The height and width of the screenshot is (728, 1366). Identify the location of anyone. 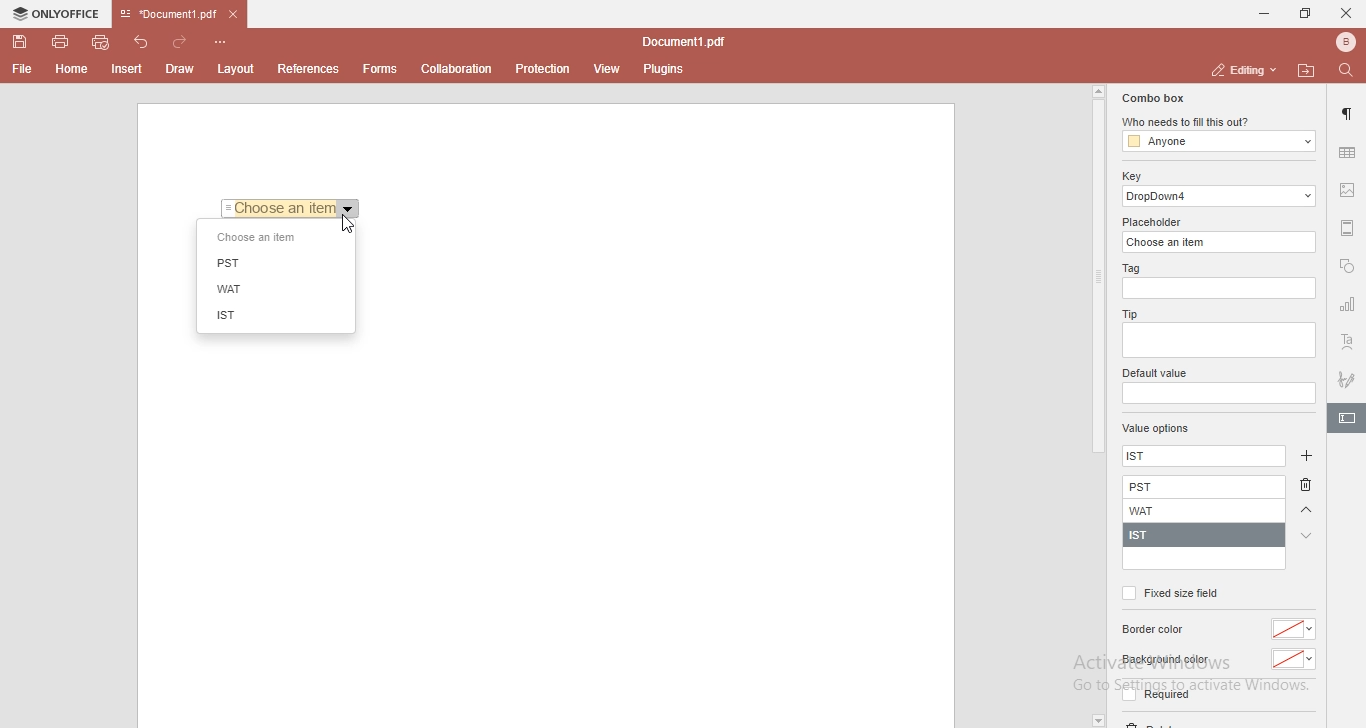
(1217, 142).